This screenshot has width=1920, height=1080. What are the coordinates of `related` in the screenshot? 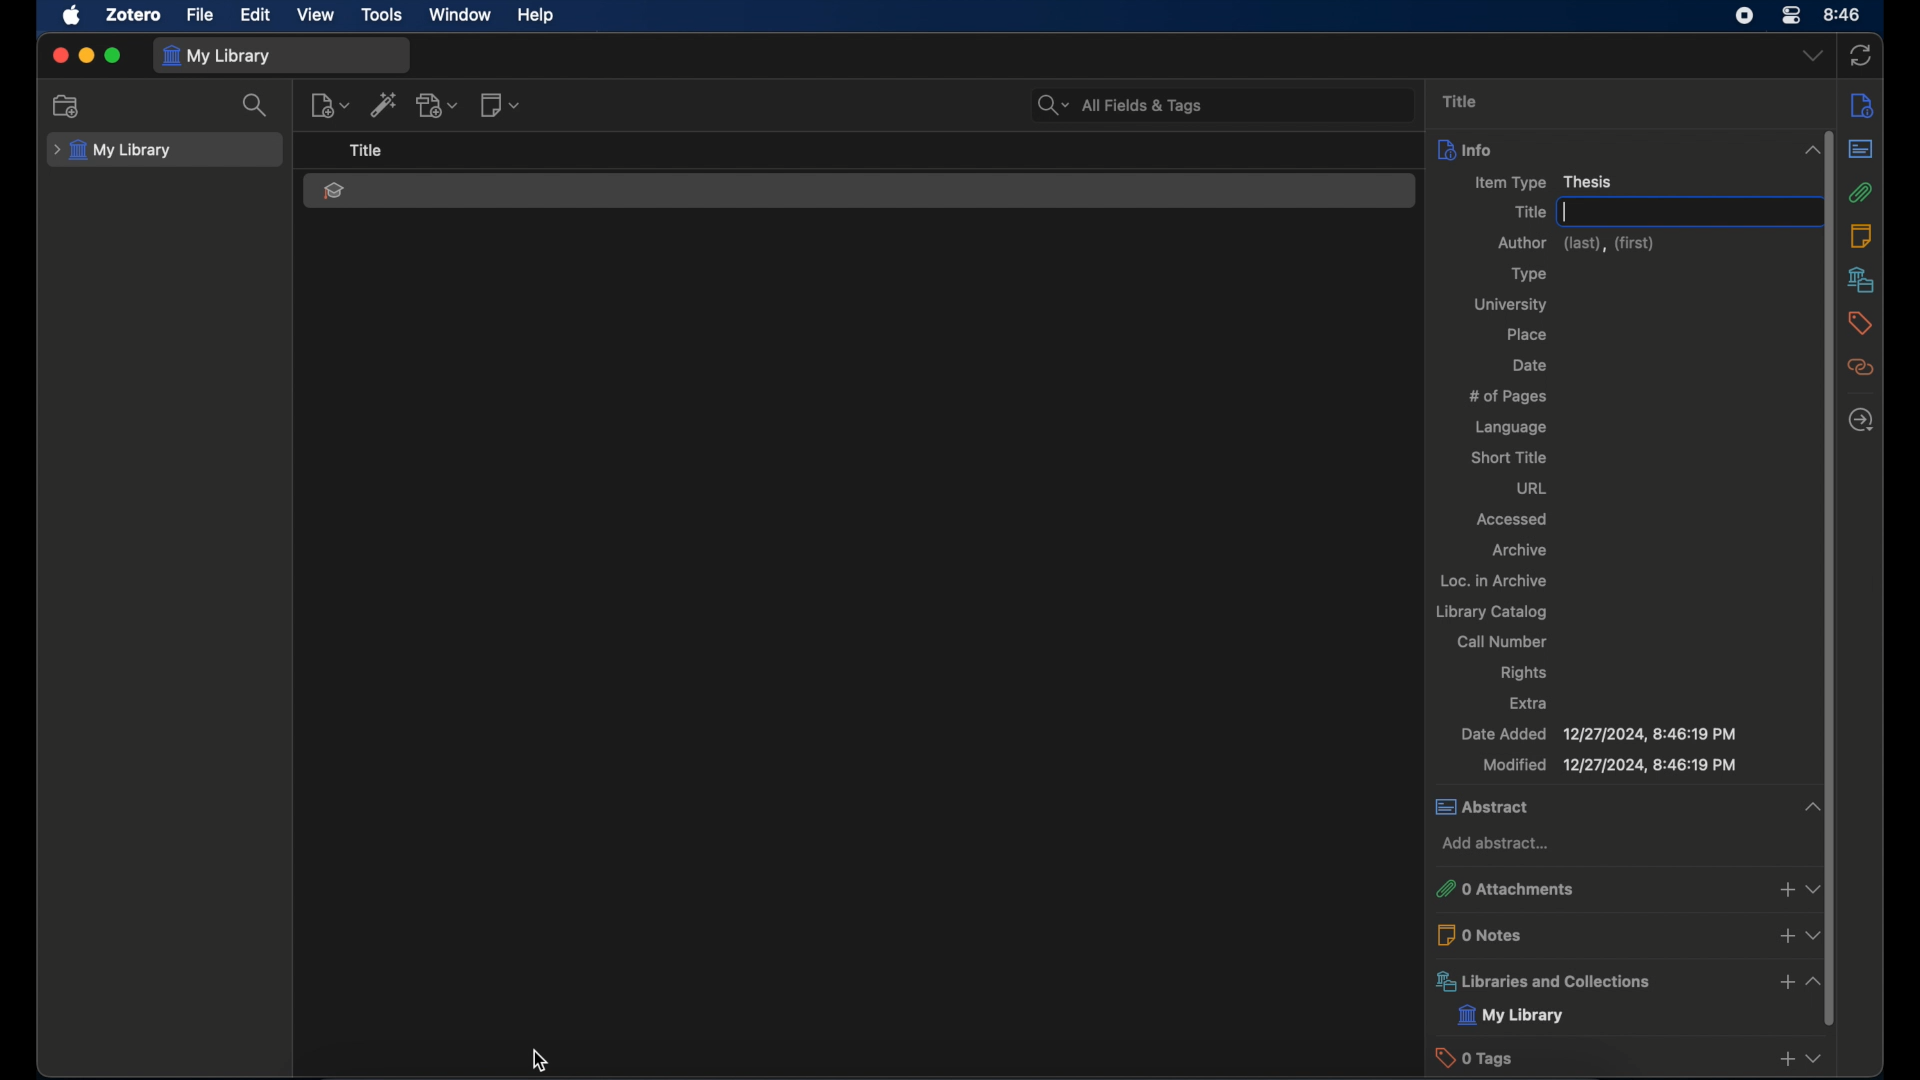 It's located at (1862, 368).